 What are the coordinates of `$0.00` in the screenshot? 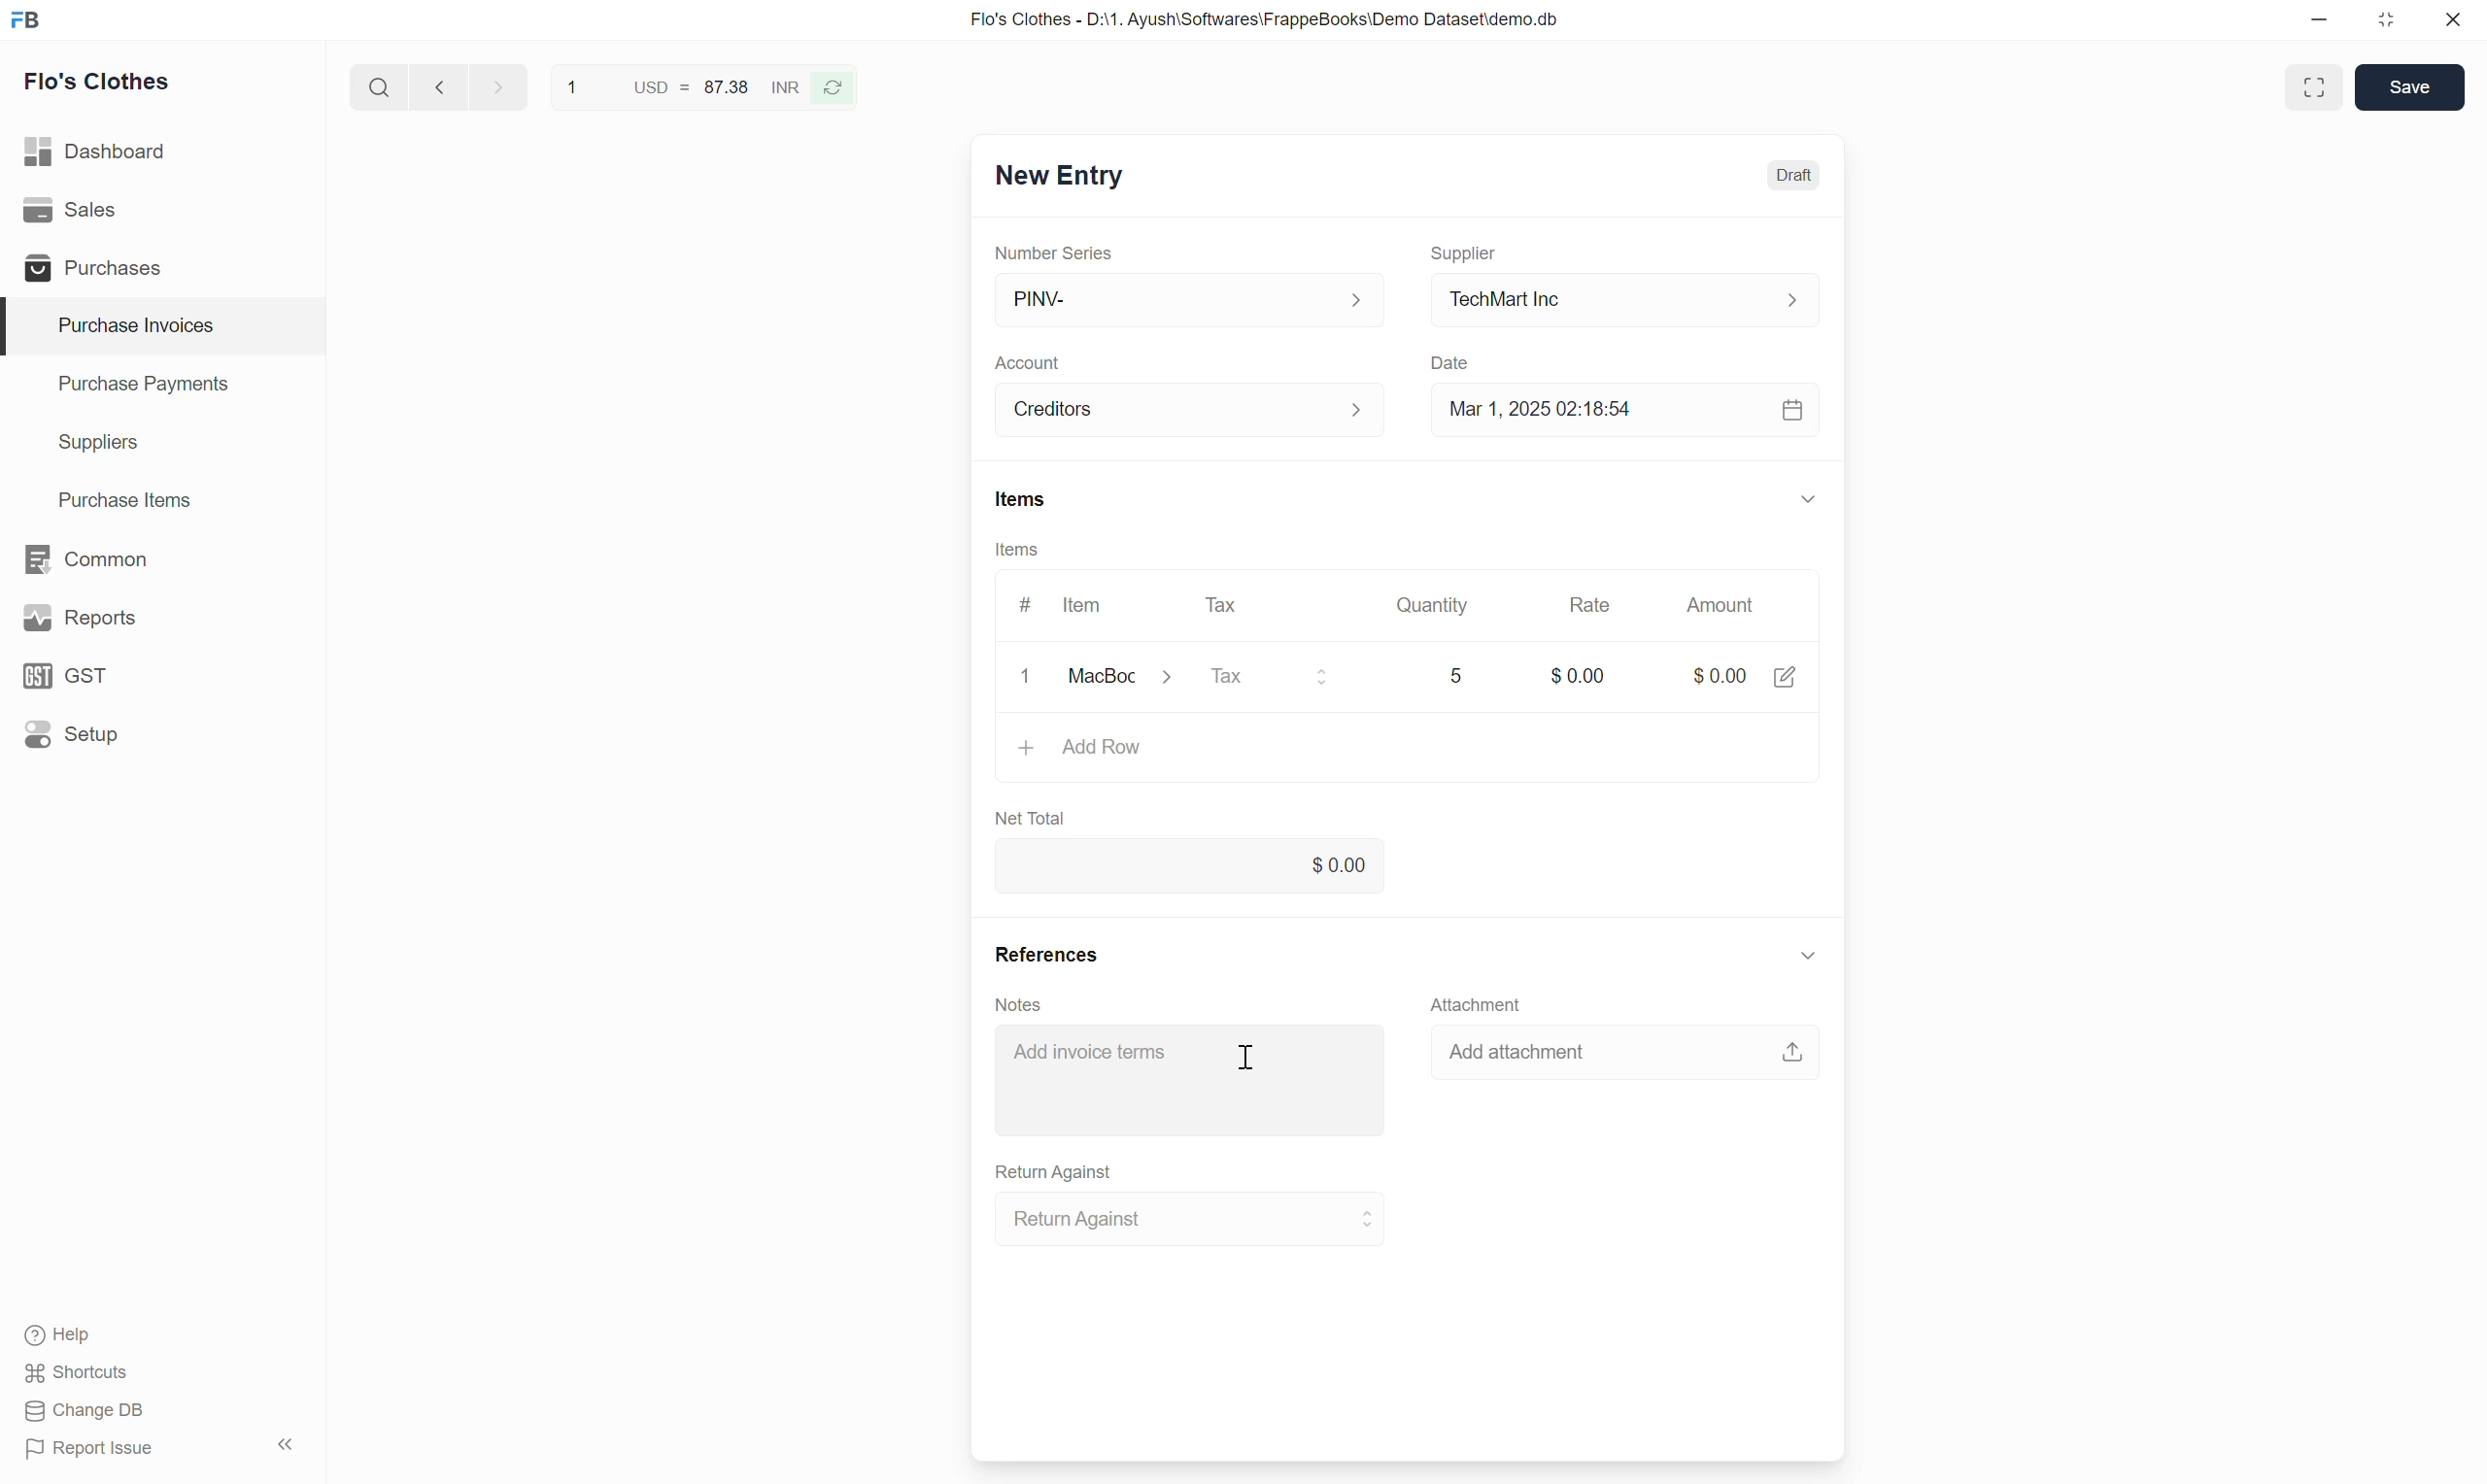 It's located at (1745, 670).